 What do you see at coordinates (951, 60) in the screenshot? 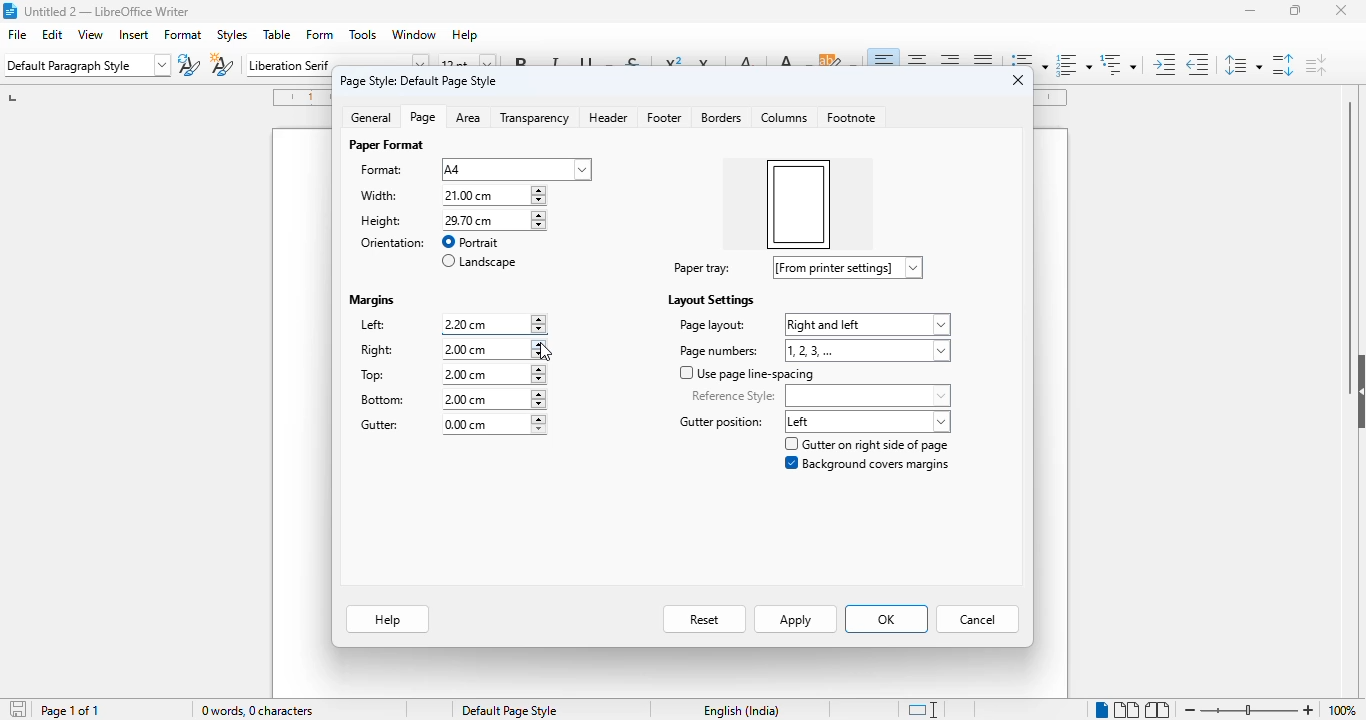
I see `align right` at bounding box center [951, 60].